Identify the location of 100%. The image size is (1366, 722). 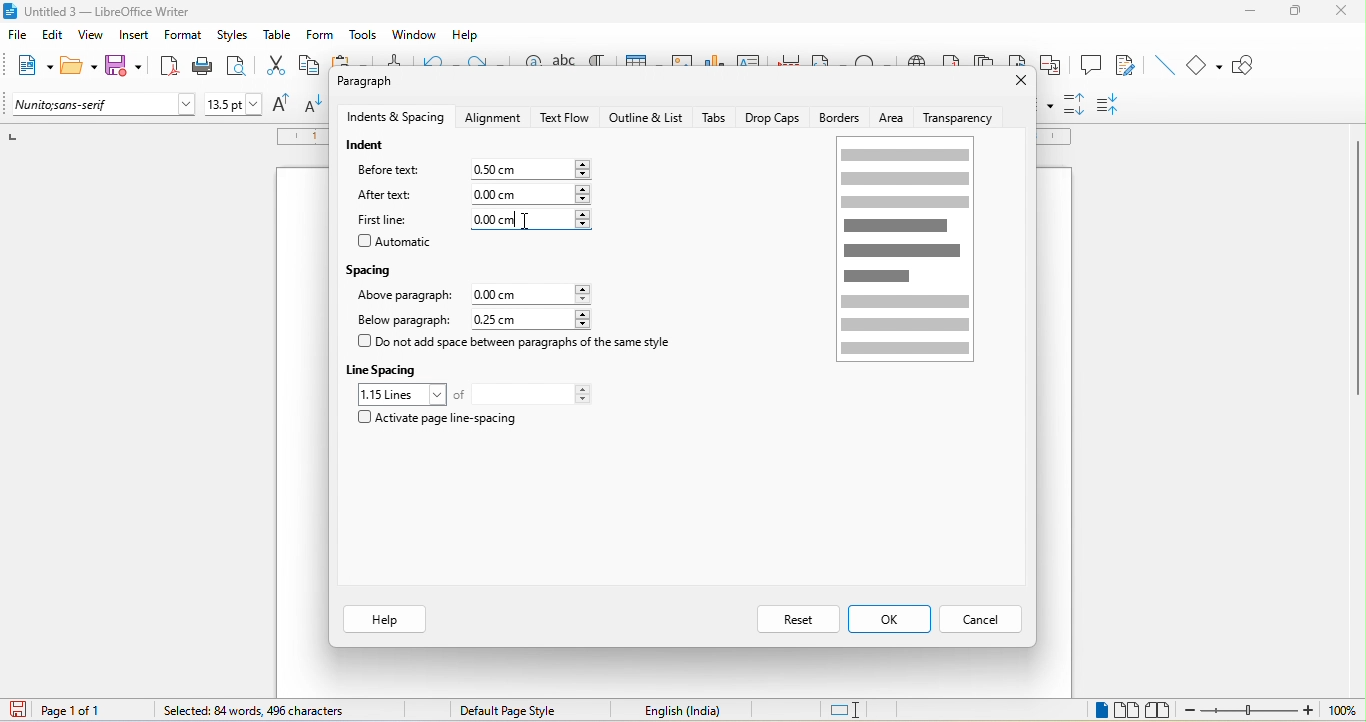
(1342, 711).